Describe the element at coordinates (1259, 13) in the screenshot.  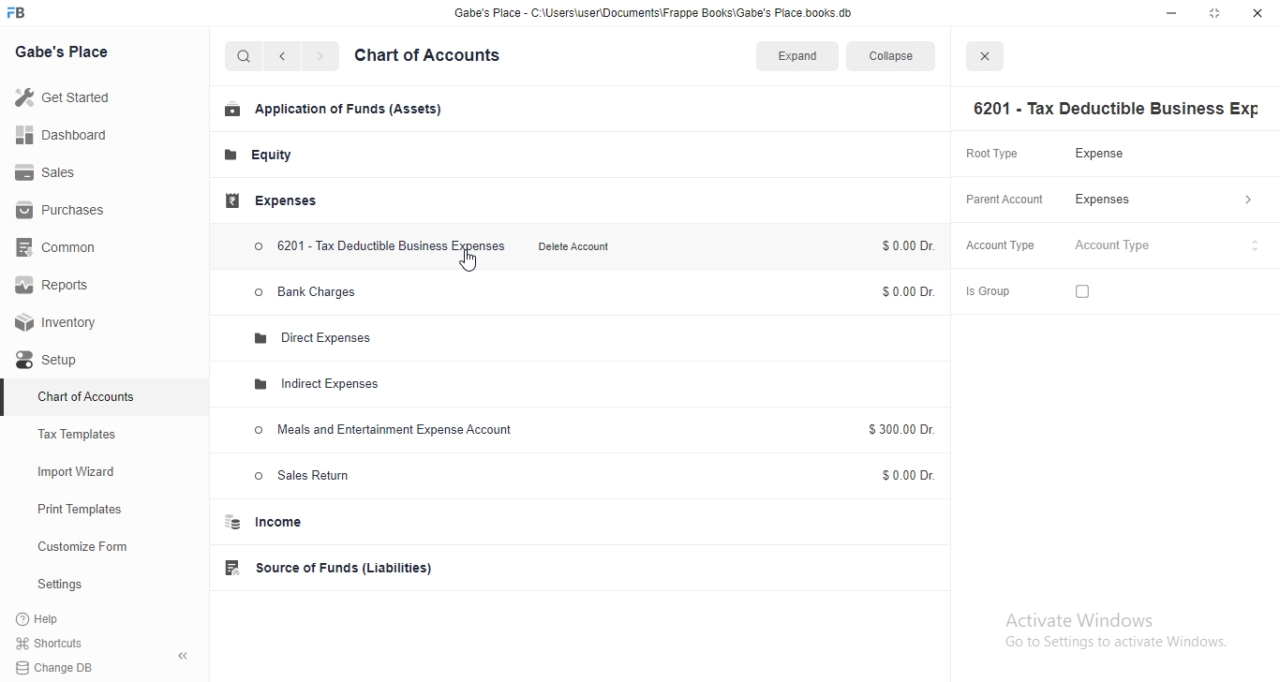
I see `close` at that location.